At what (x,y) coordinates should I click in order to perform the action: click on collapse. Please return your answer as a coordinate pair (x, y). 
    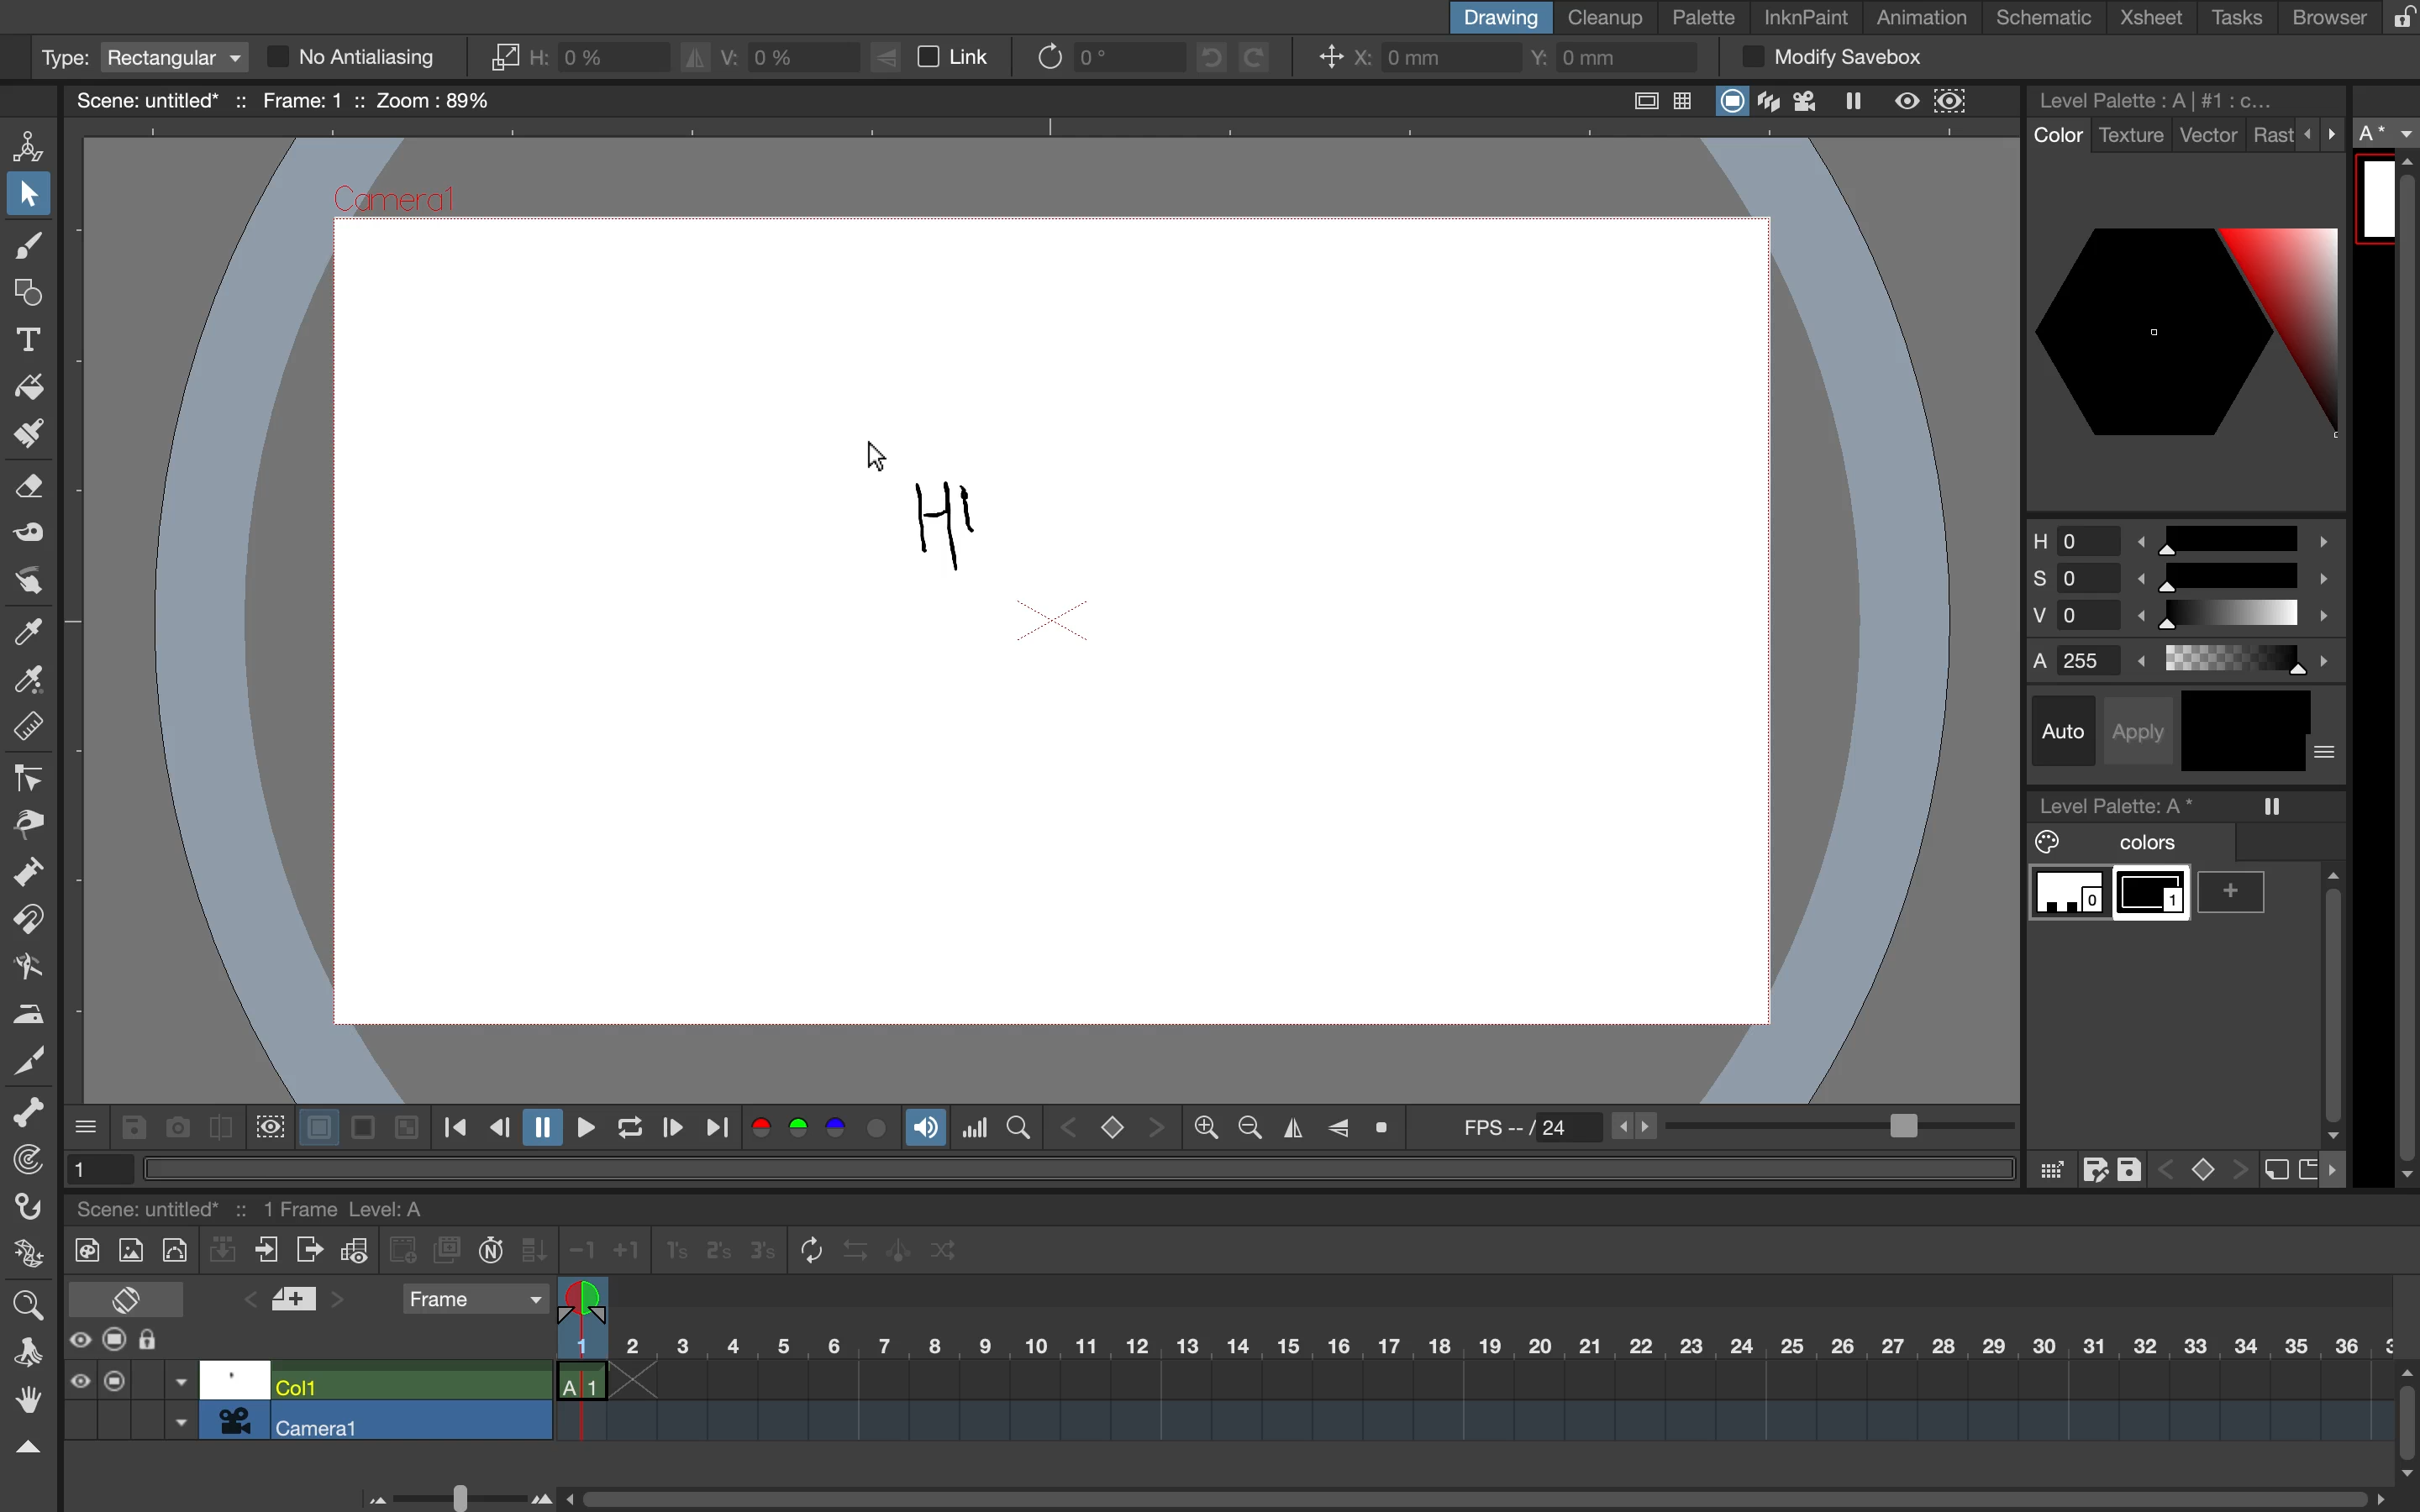
    Looking at the image, I should click on (26, 1448).